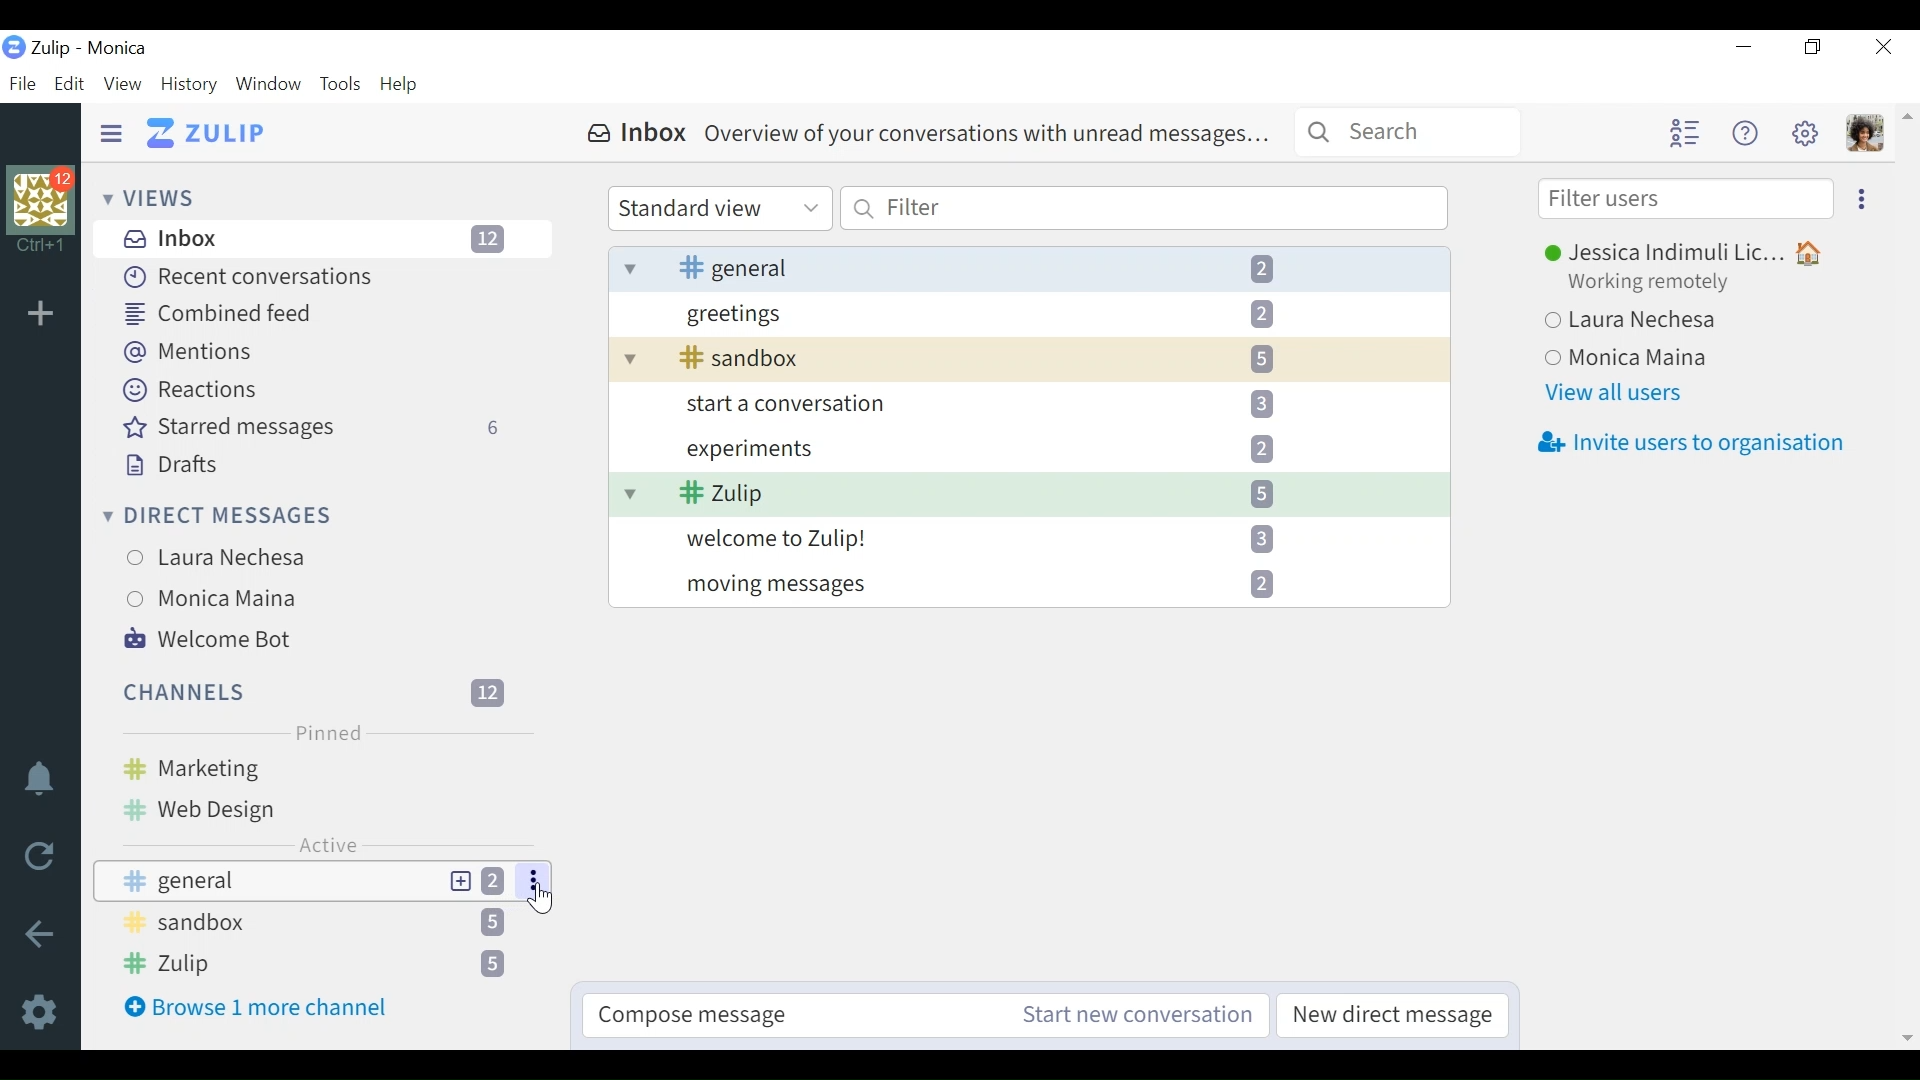 Image resolution: width=1920 pixels, height=1080 pixels. I want to click on Compose message, so click(799, 1015).